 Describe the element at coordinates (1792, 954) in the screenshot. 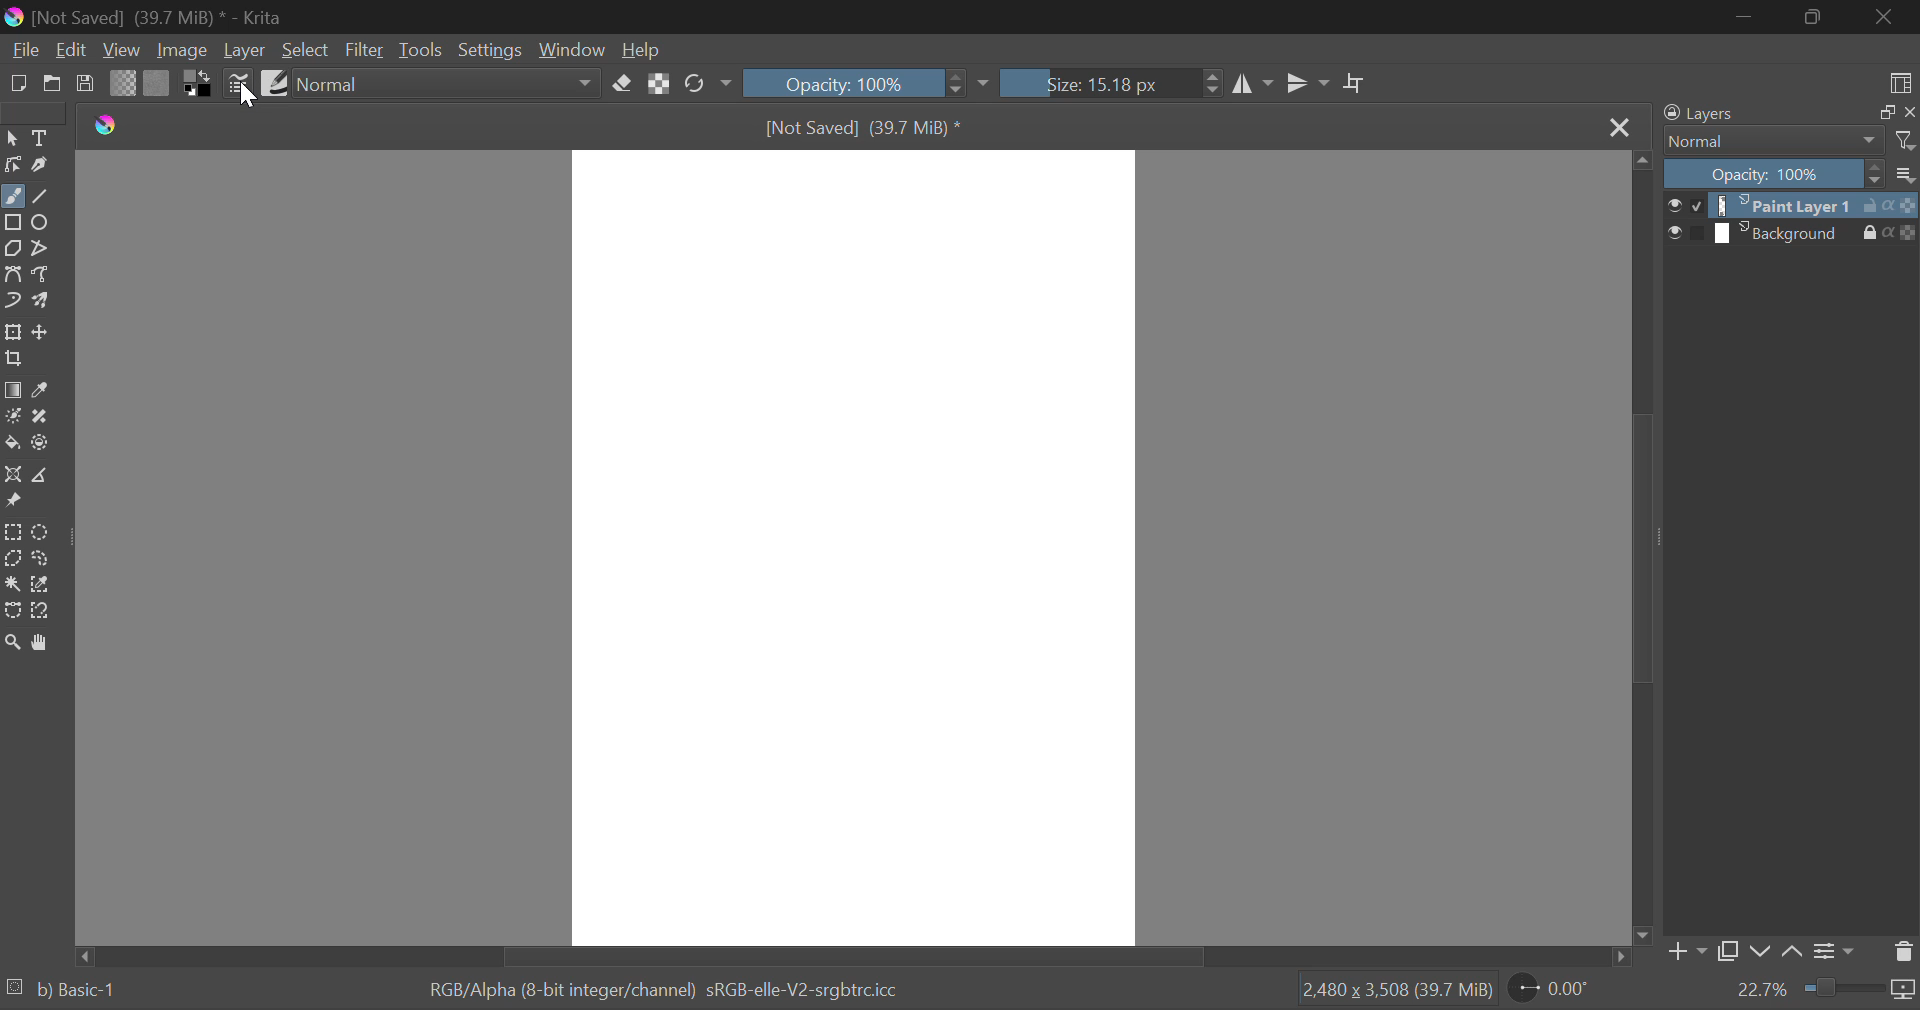

I see `Move Layer Up` at that location.